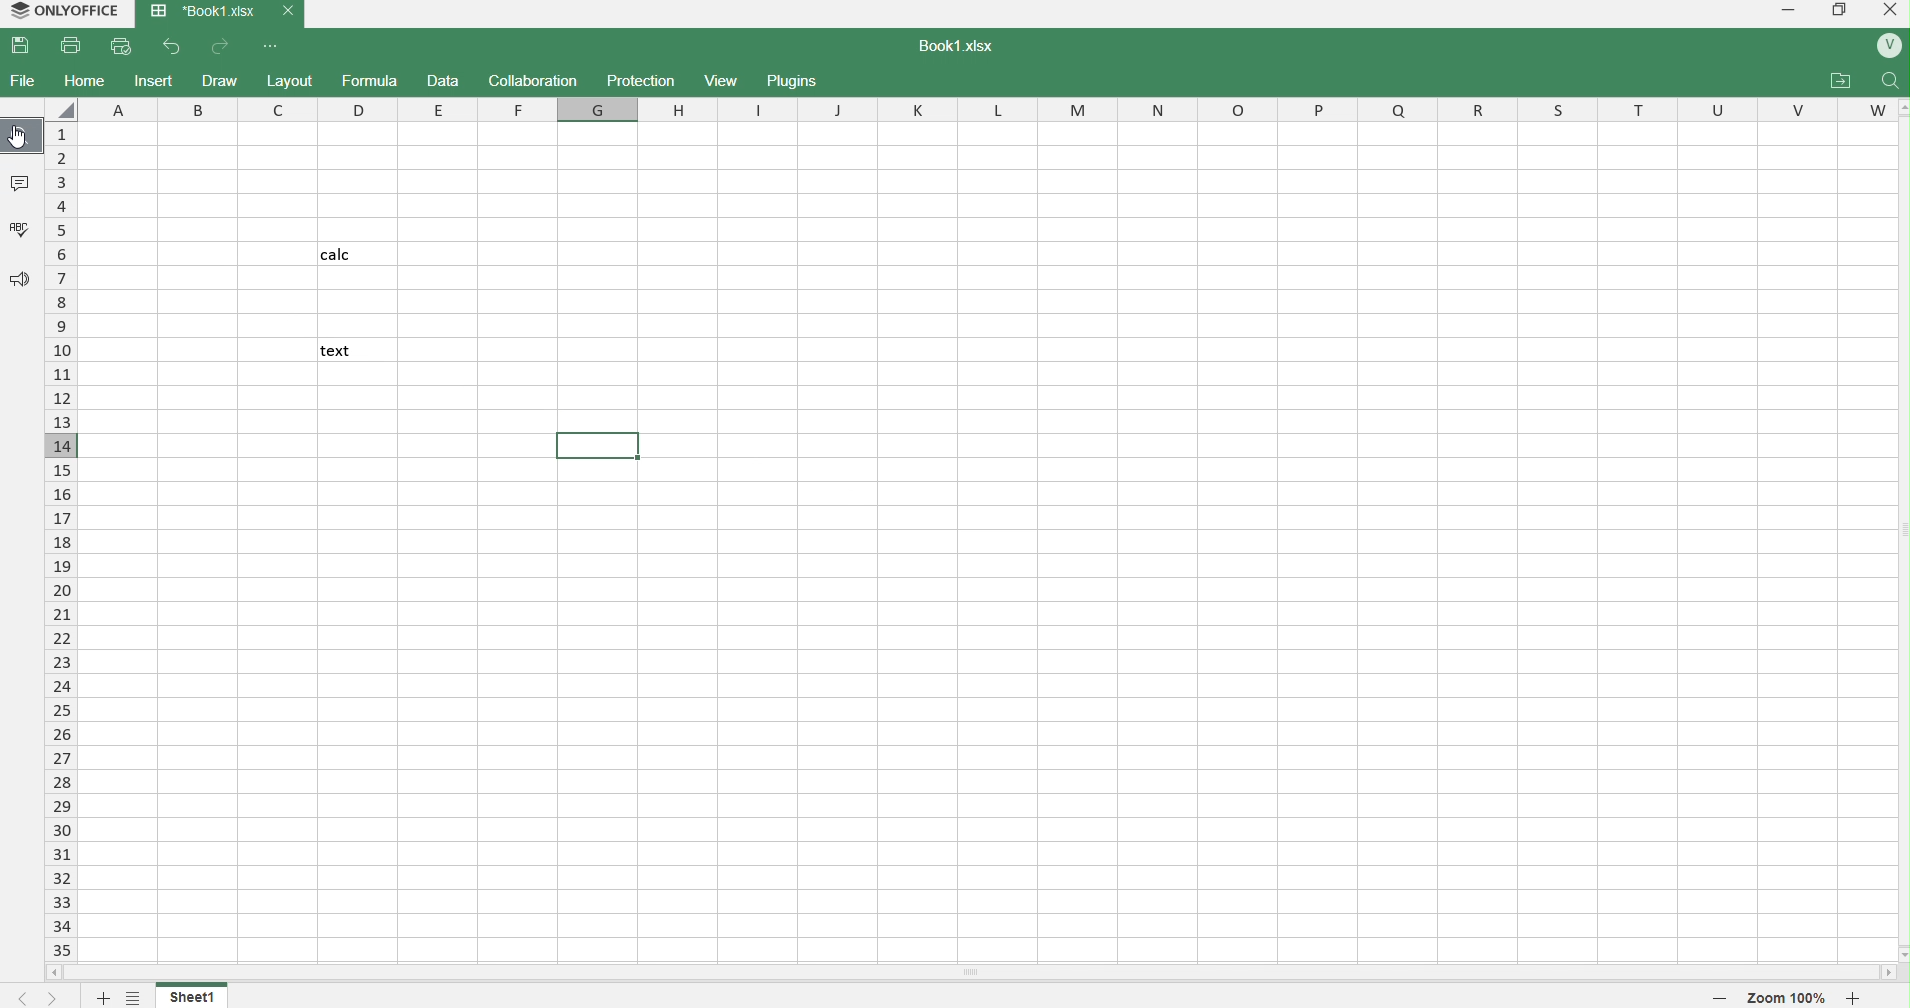 The image size is (1910, 1008). What do you see at coordinates (1856, 997) in the screenshot?
I see `zoom in` at bounding box center [1856, 997].